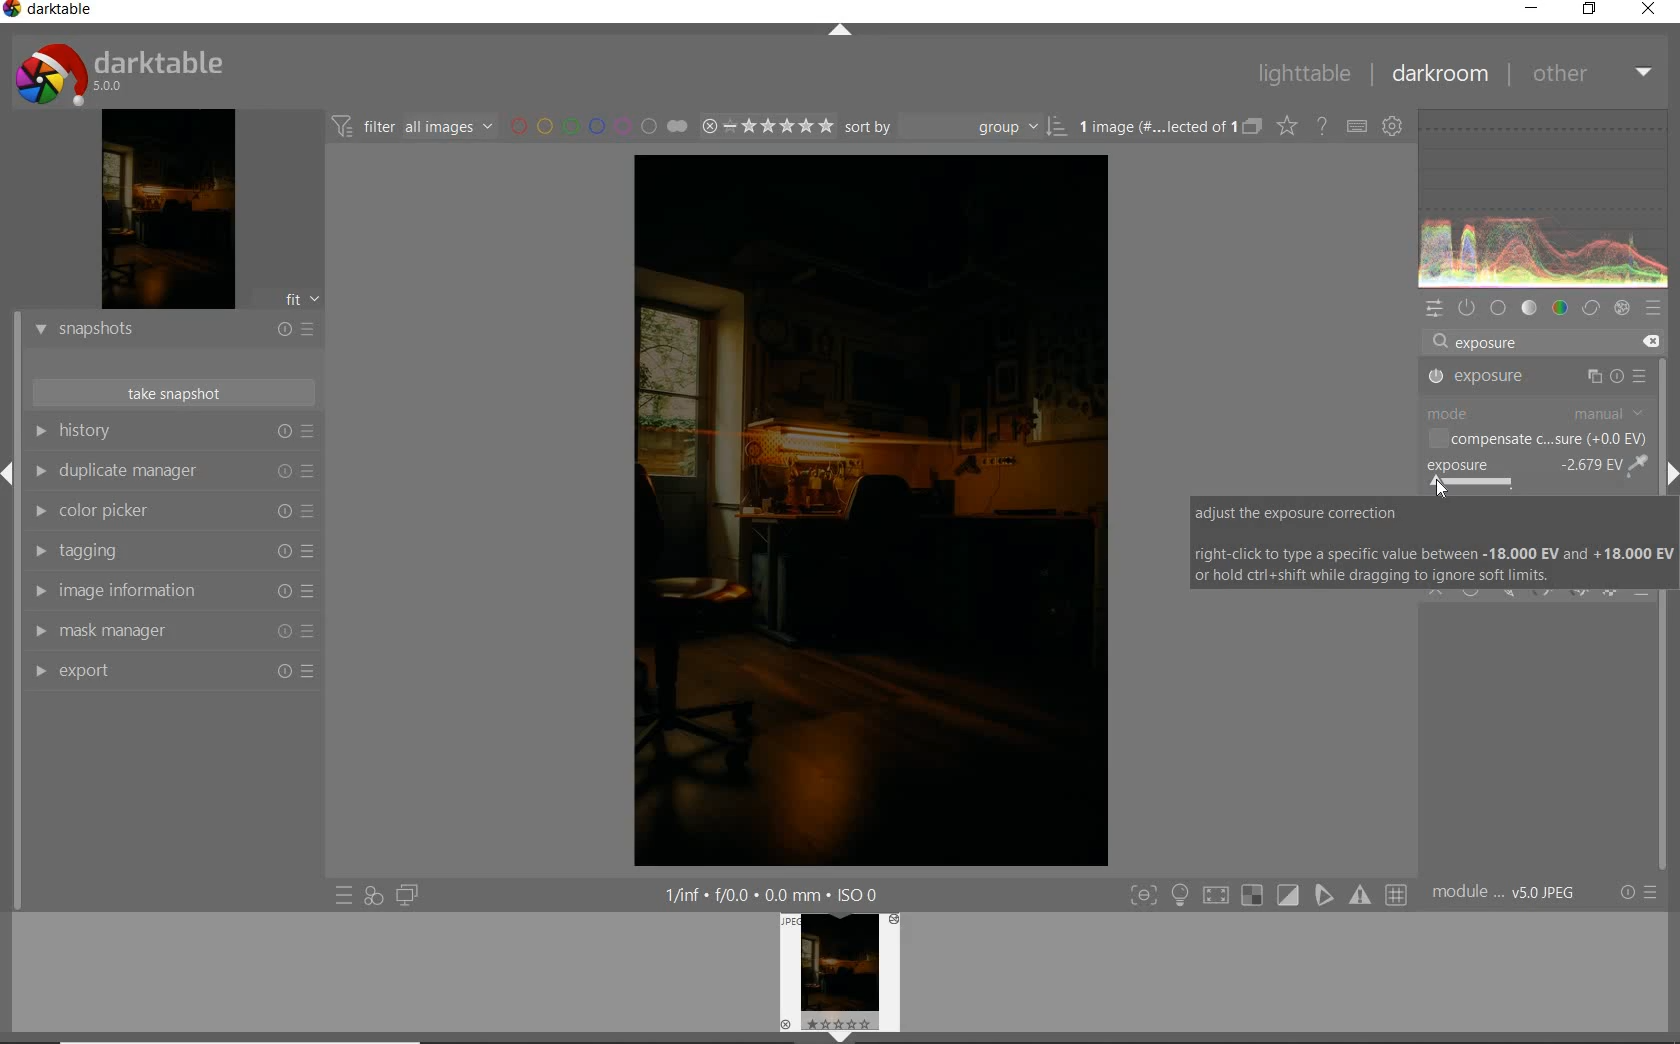 The image size is (1680, 1044). I want to click on system name, so click(54, 12).